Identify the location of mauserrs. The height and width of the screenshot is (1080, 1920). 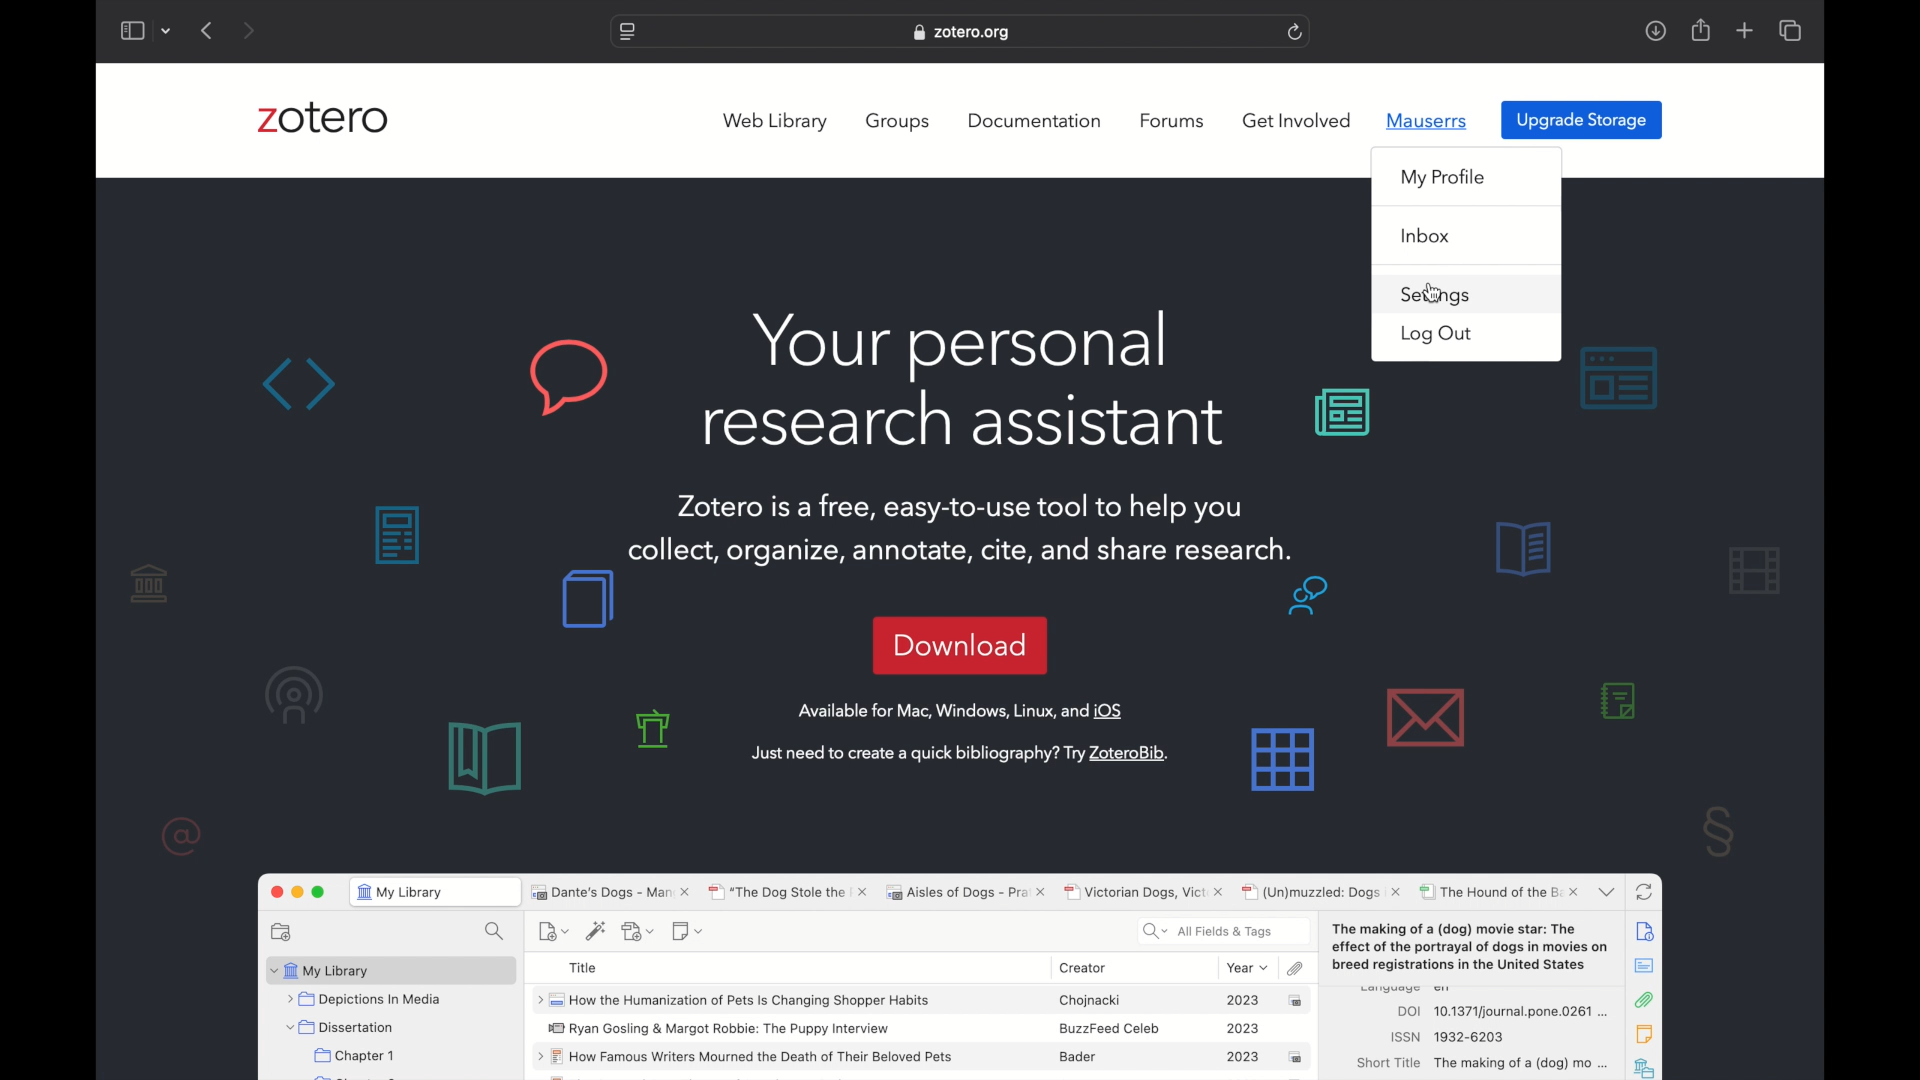
(1427, 121).